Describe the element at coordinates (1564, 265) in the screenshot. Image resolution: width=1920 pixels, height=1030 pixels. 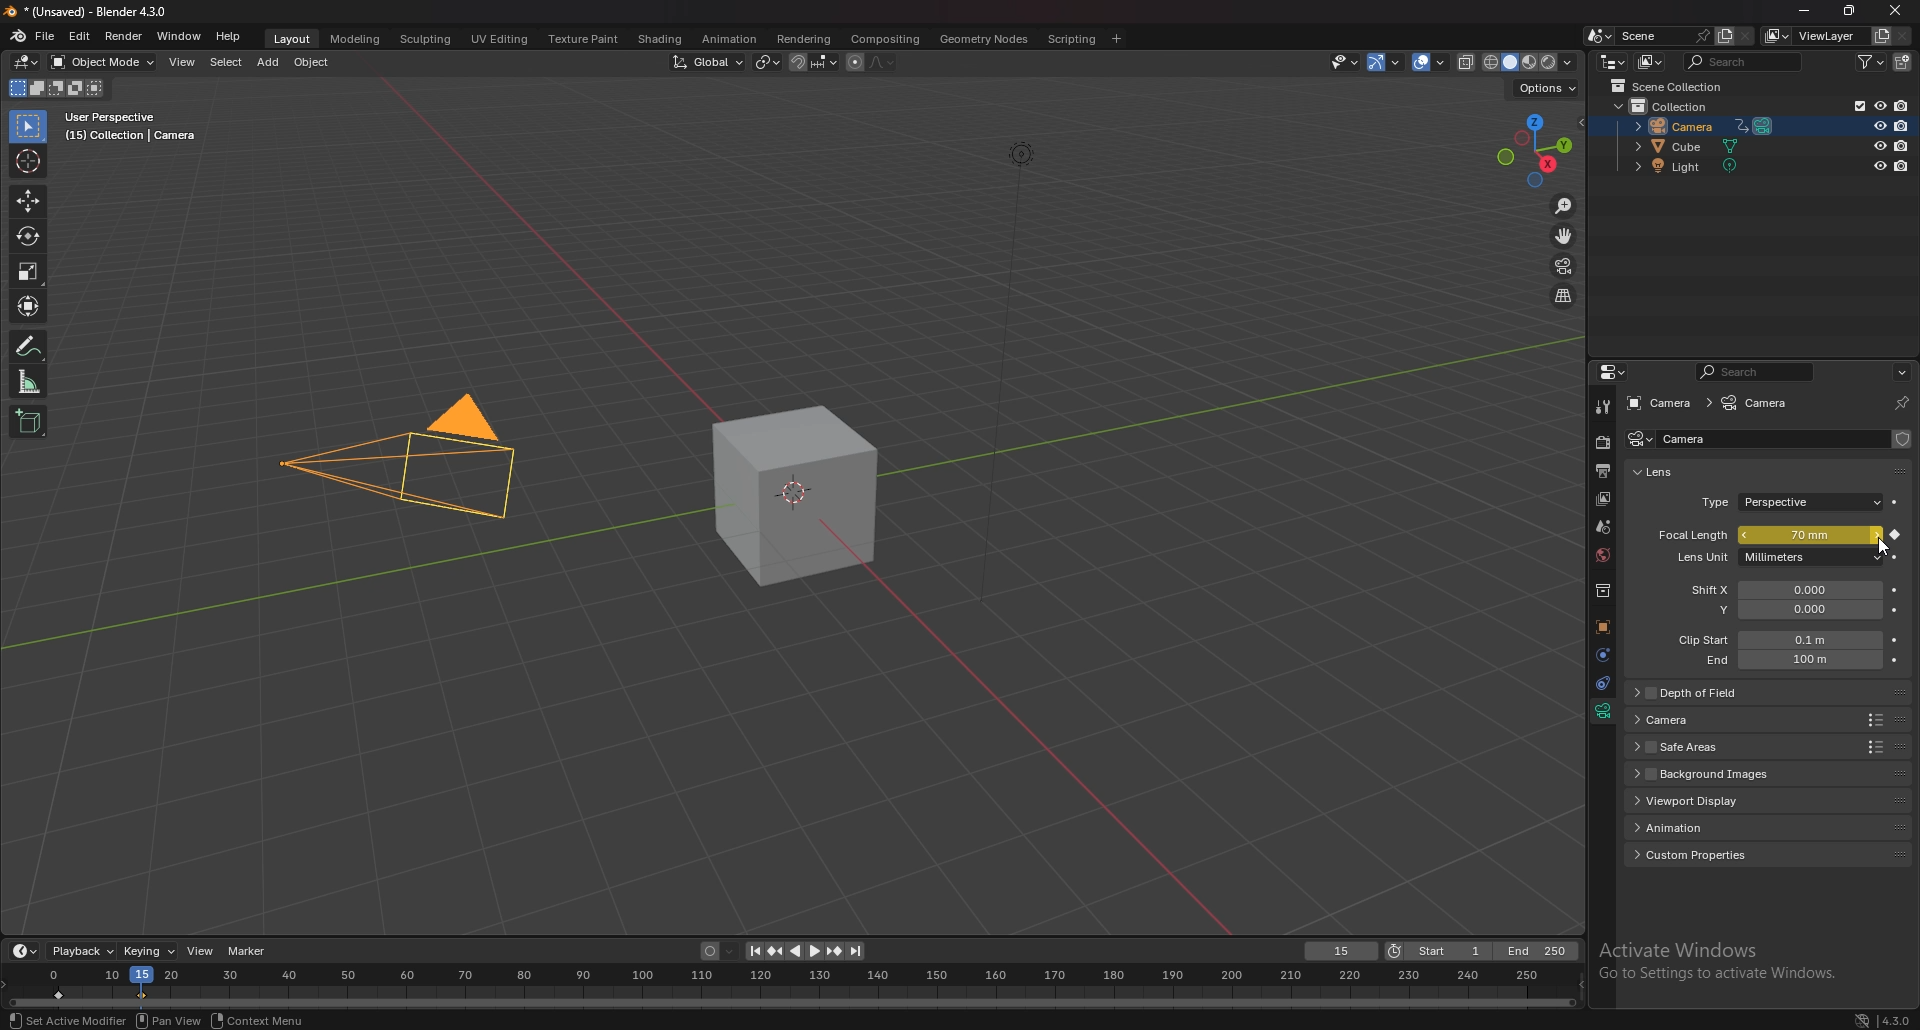
I see `camera view` at that location.